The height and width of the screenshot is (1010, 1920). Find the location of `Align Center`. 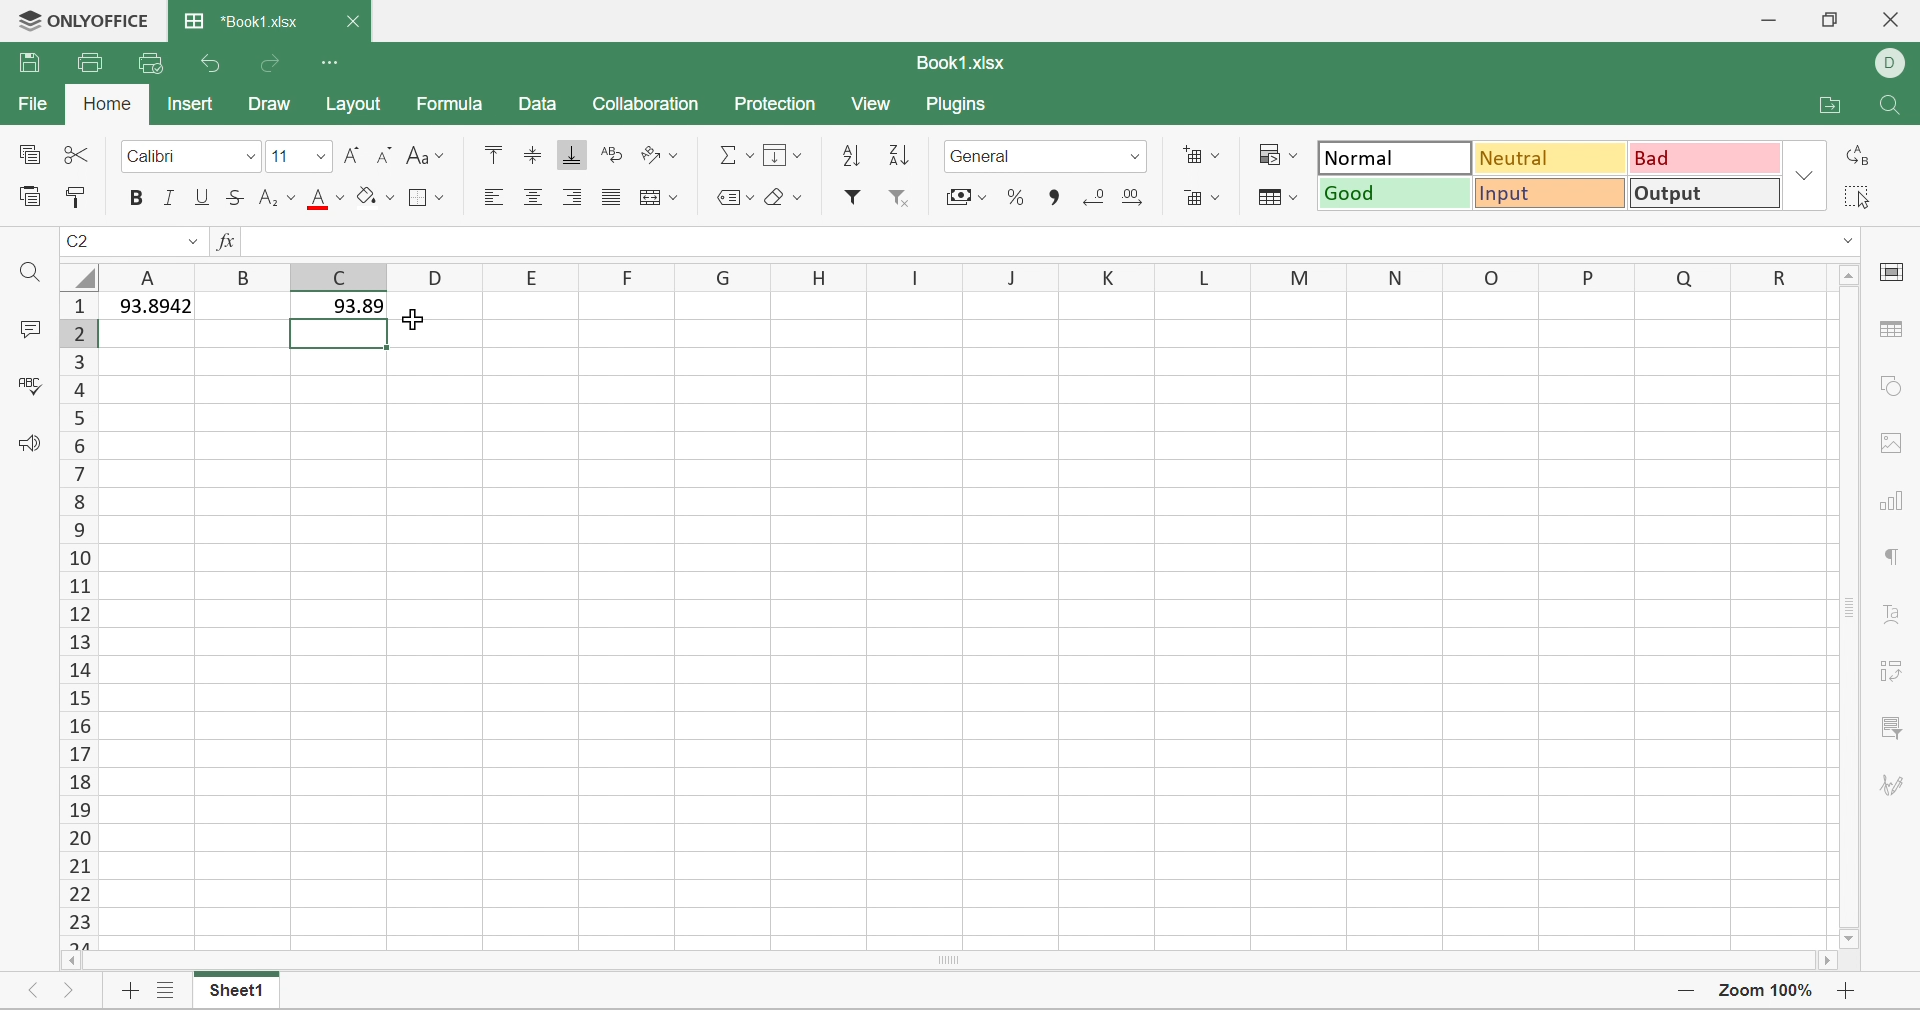

Align Center is located at coordinates (533, 196).